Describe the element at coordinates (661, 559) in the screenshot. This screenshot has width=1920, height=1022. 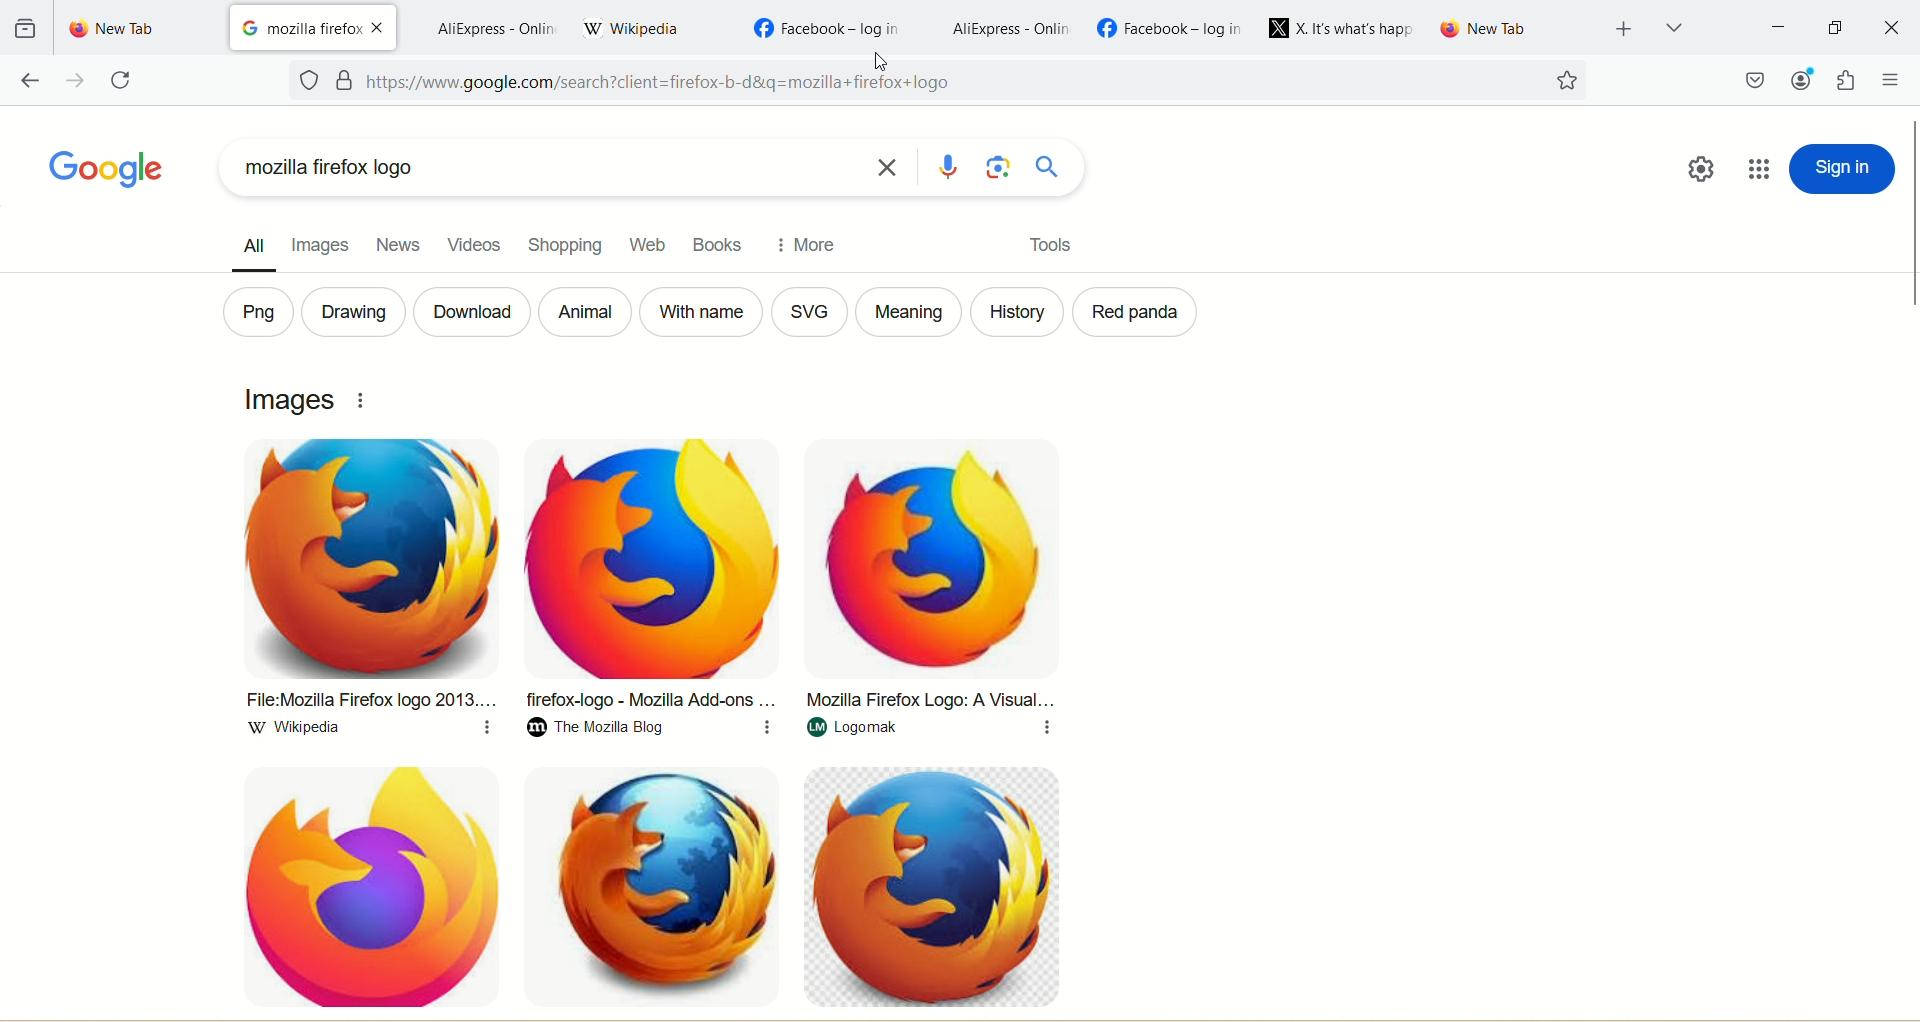
I see `Image` at that location.